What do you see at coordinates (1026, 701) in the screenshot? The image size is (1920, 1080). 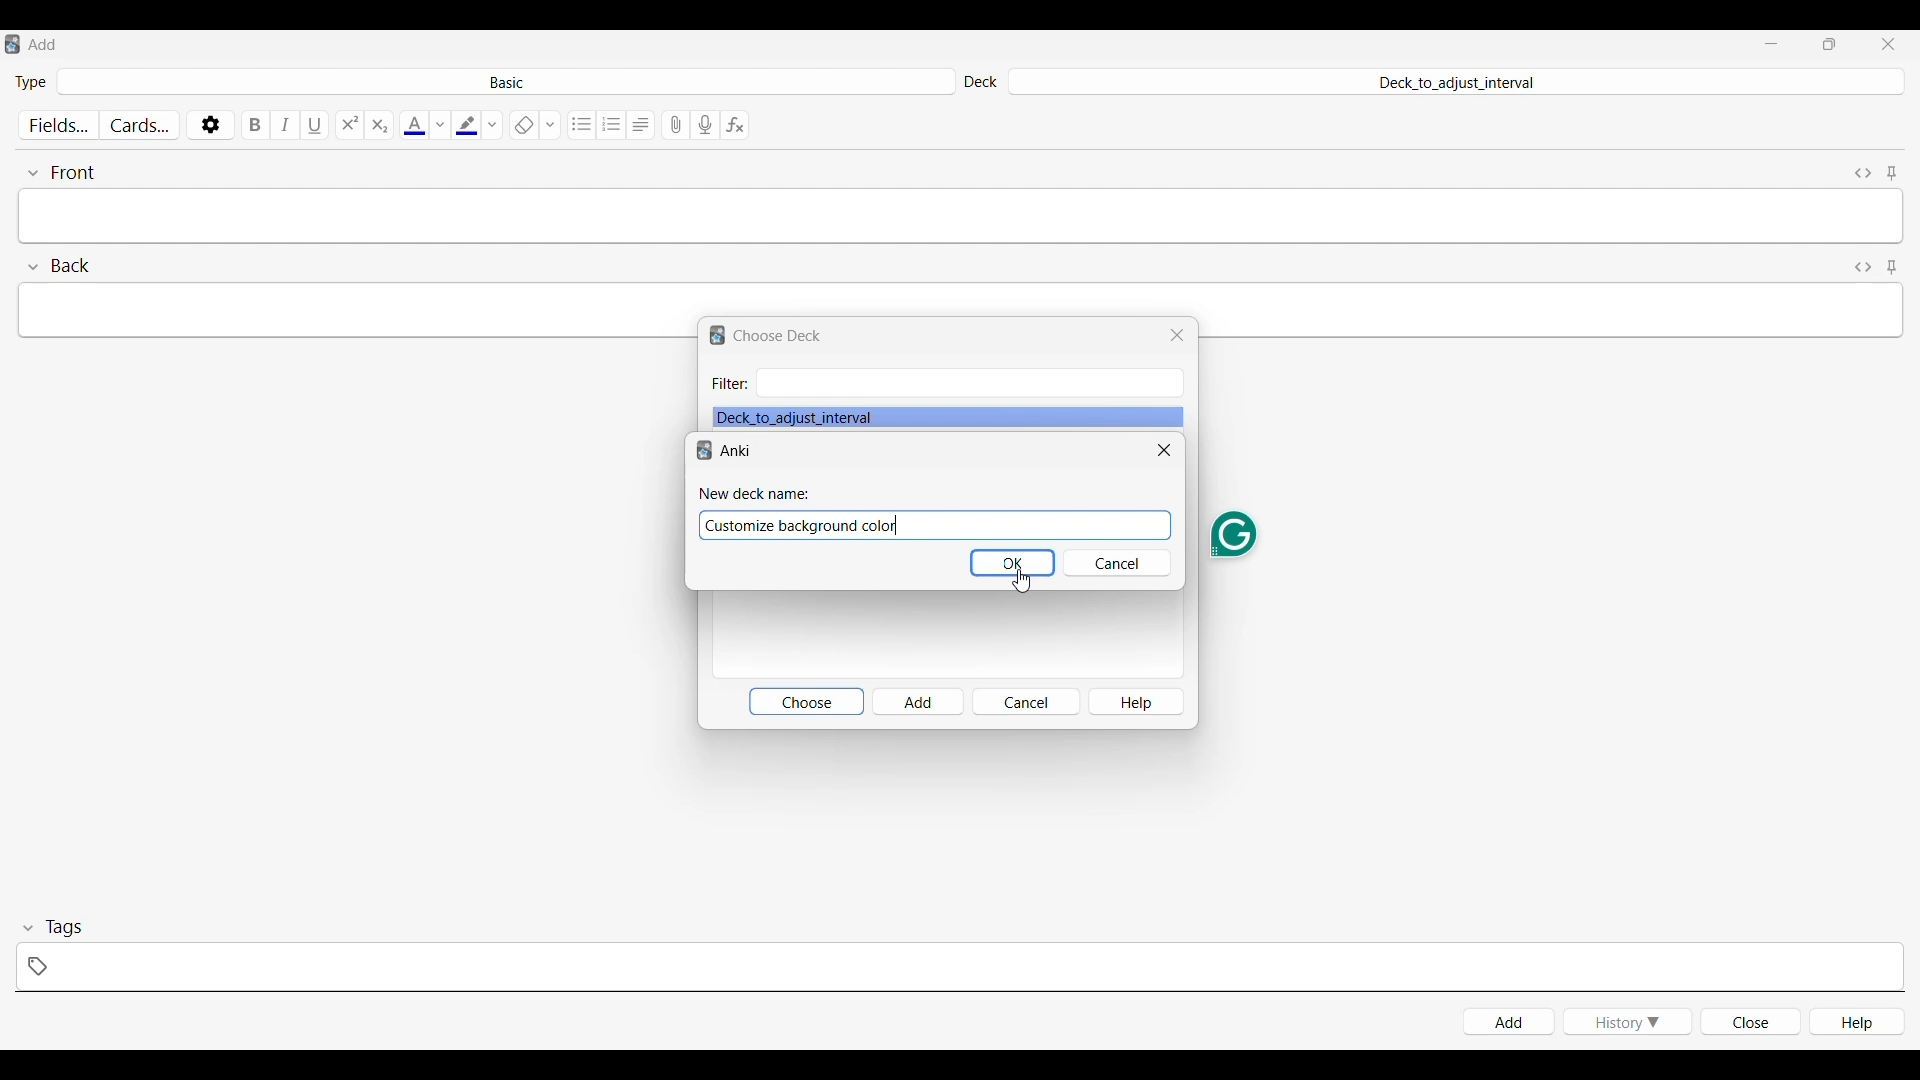 I see `Cancel` at bounding box center [1026, 701].